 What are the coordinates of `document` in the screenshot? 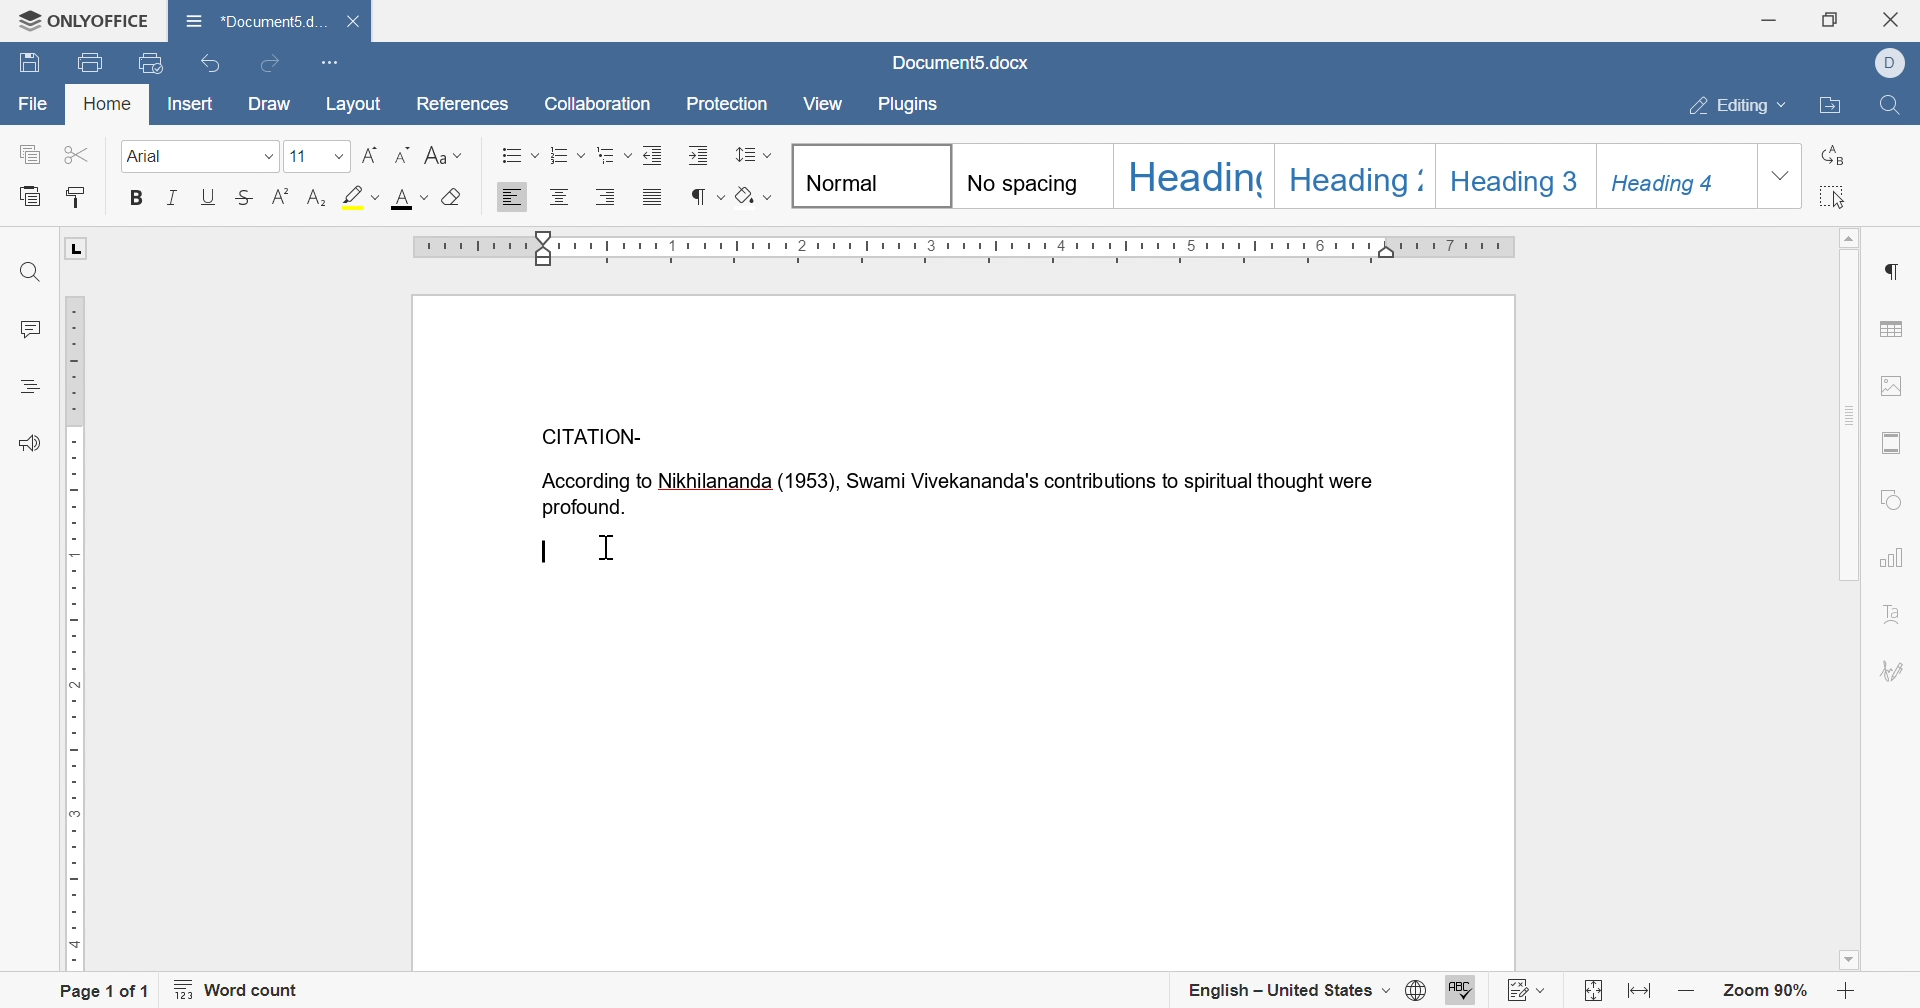 It's located at (257, 19).